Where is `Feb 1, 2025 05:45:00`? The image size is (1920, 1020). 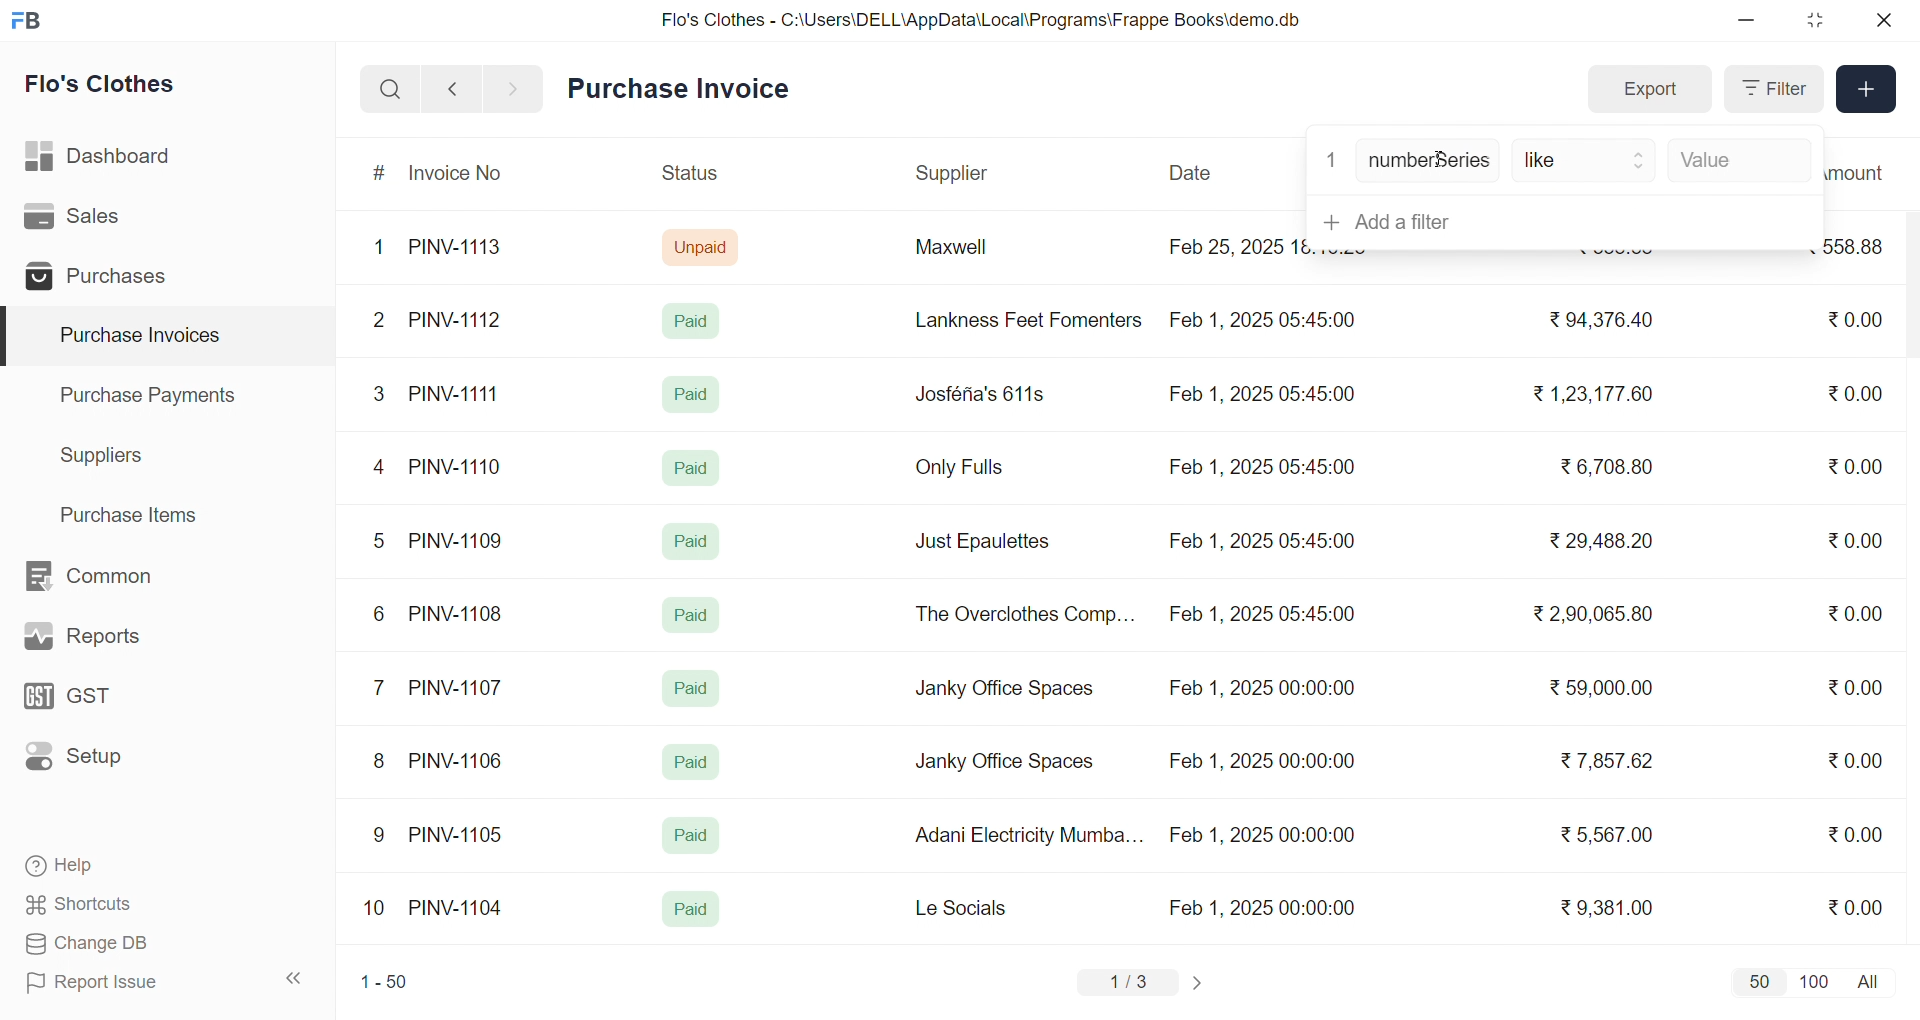 Feb 1, 2025 05:45:00 is located at coordinates (1265, 468).